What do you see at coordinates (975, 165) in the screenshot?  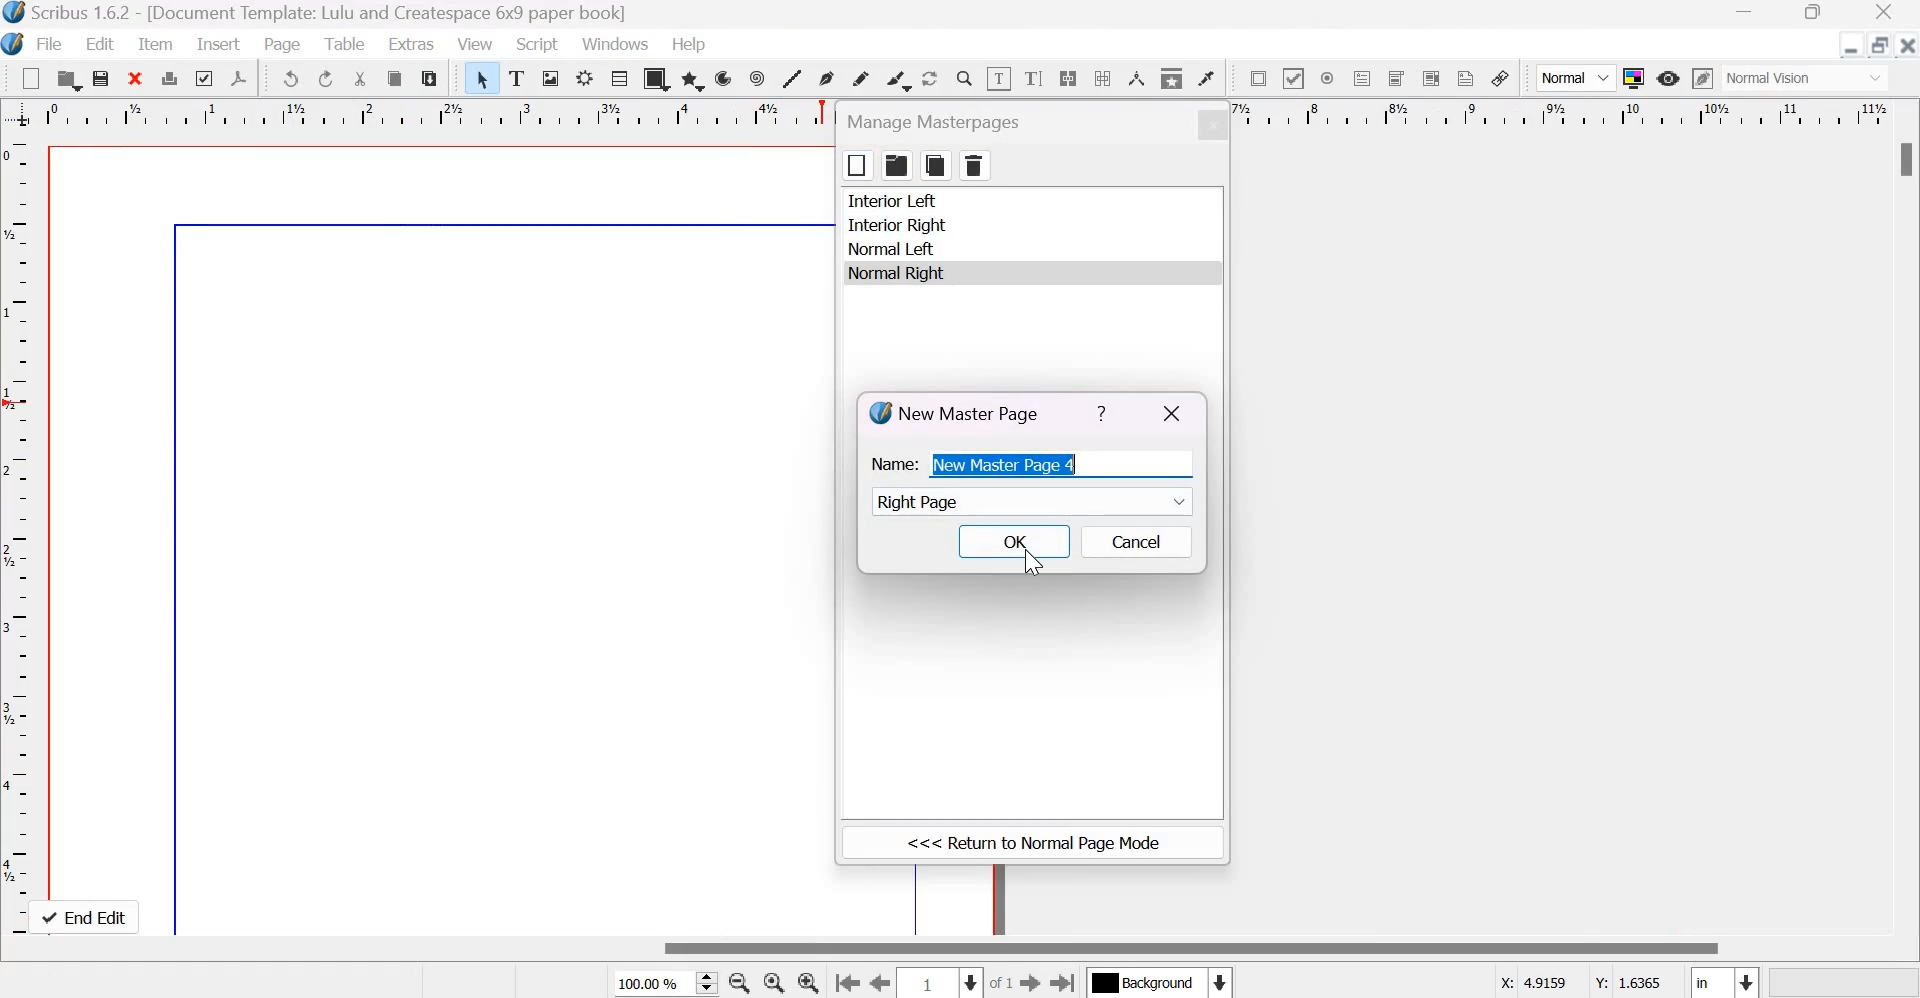 I see `delete` at bounding box center [975, 165].